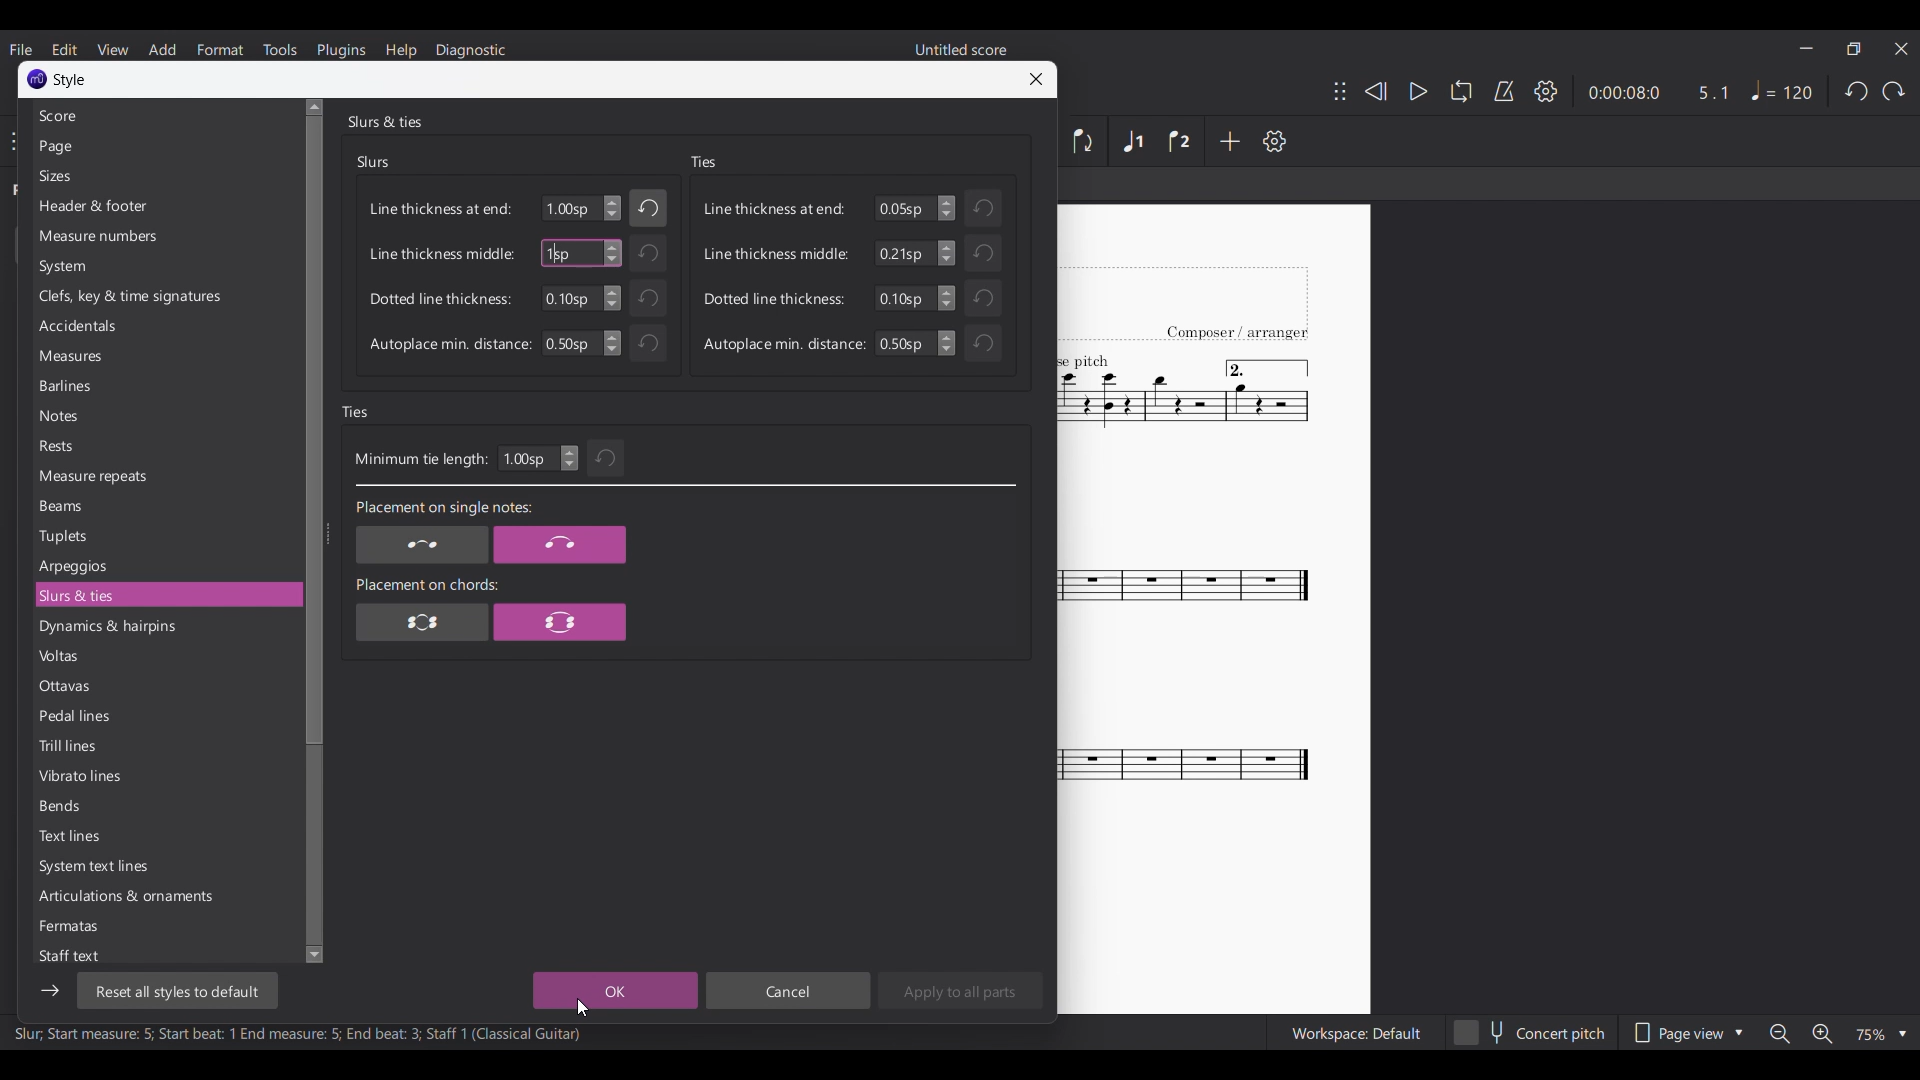 The width and height of the screenshot is (1920, 1080). What do you see at coordinates (904, 208) in the screenshot?
I see `Input numbers for line thickness at end` at bounding box center [904, 208].